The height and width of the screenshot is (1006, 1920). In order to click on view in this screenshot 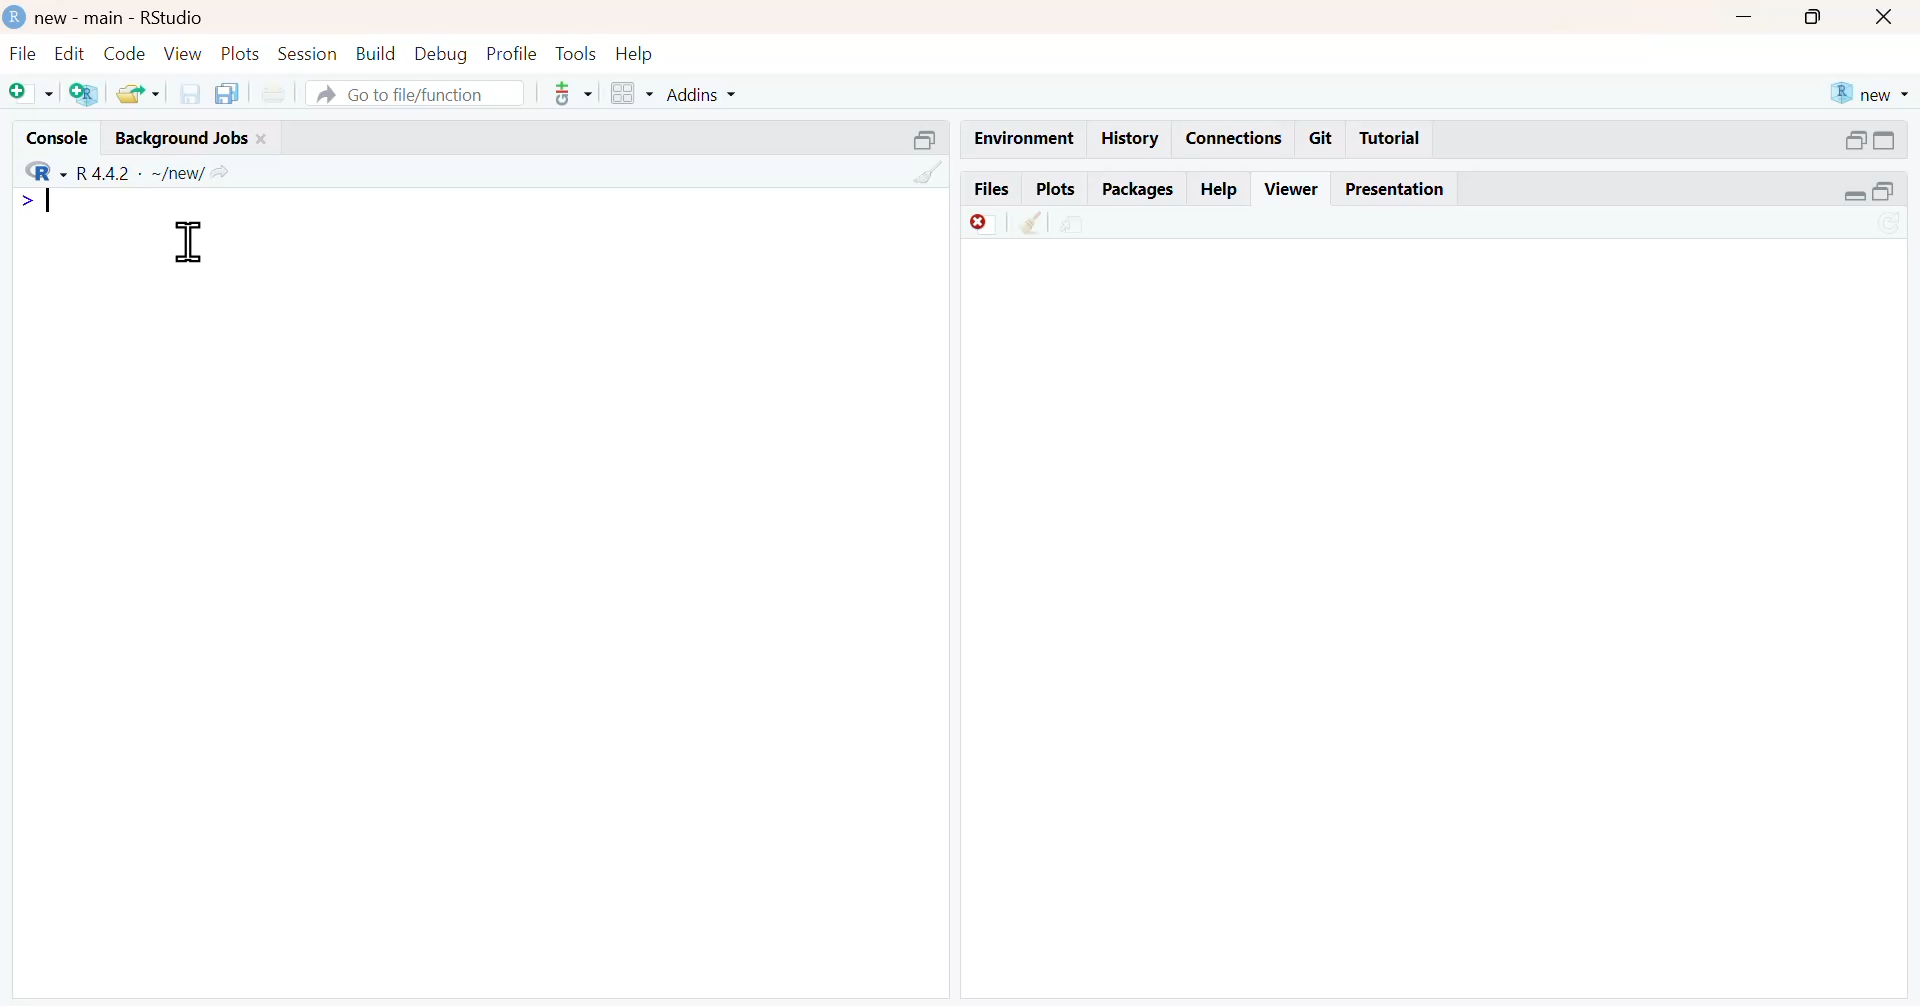, I will do `click(184, 53)`.